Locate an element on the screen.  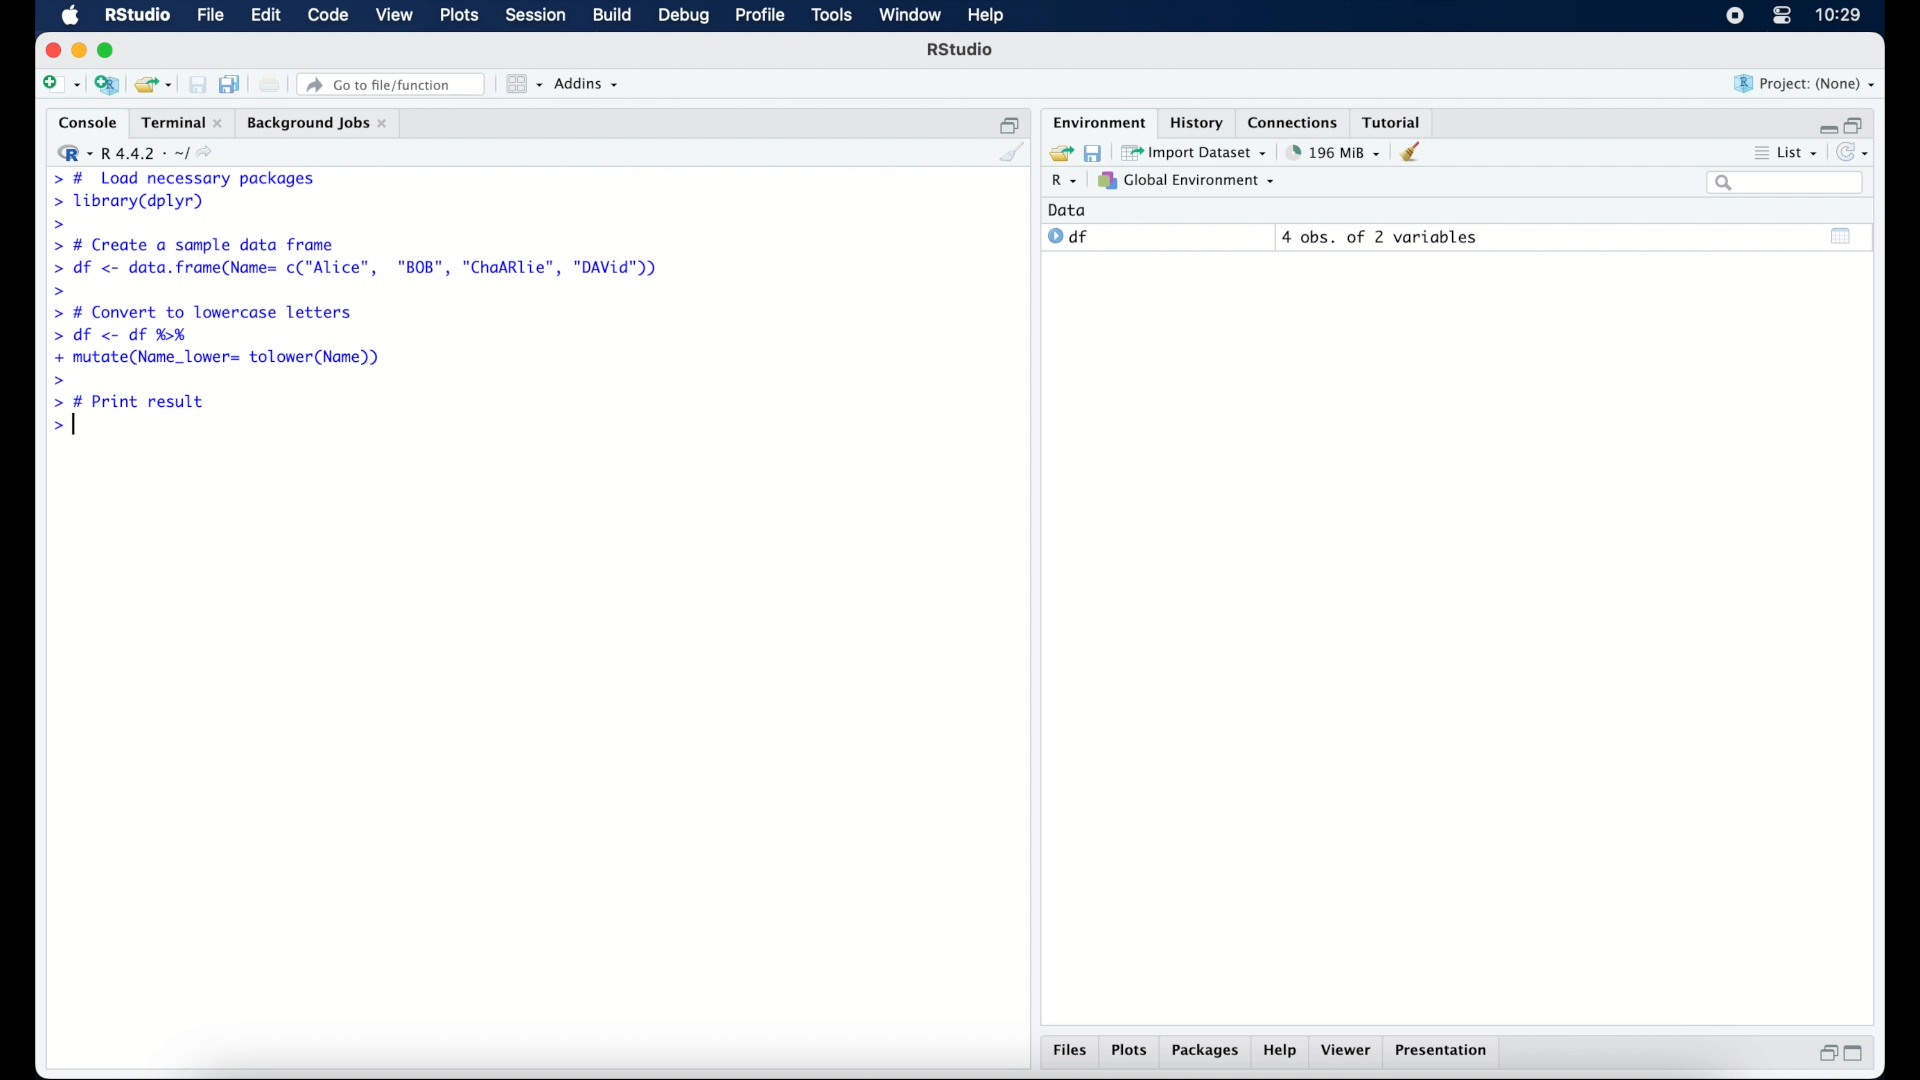
help is located at coordinates (1280, 1053).